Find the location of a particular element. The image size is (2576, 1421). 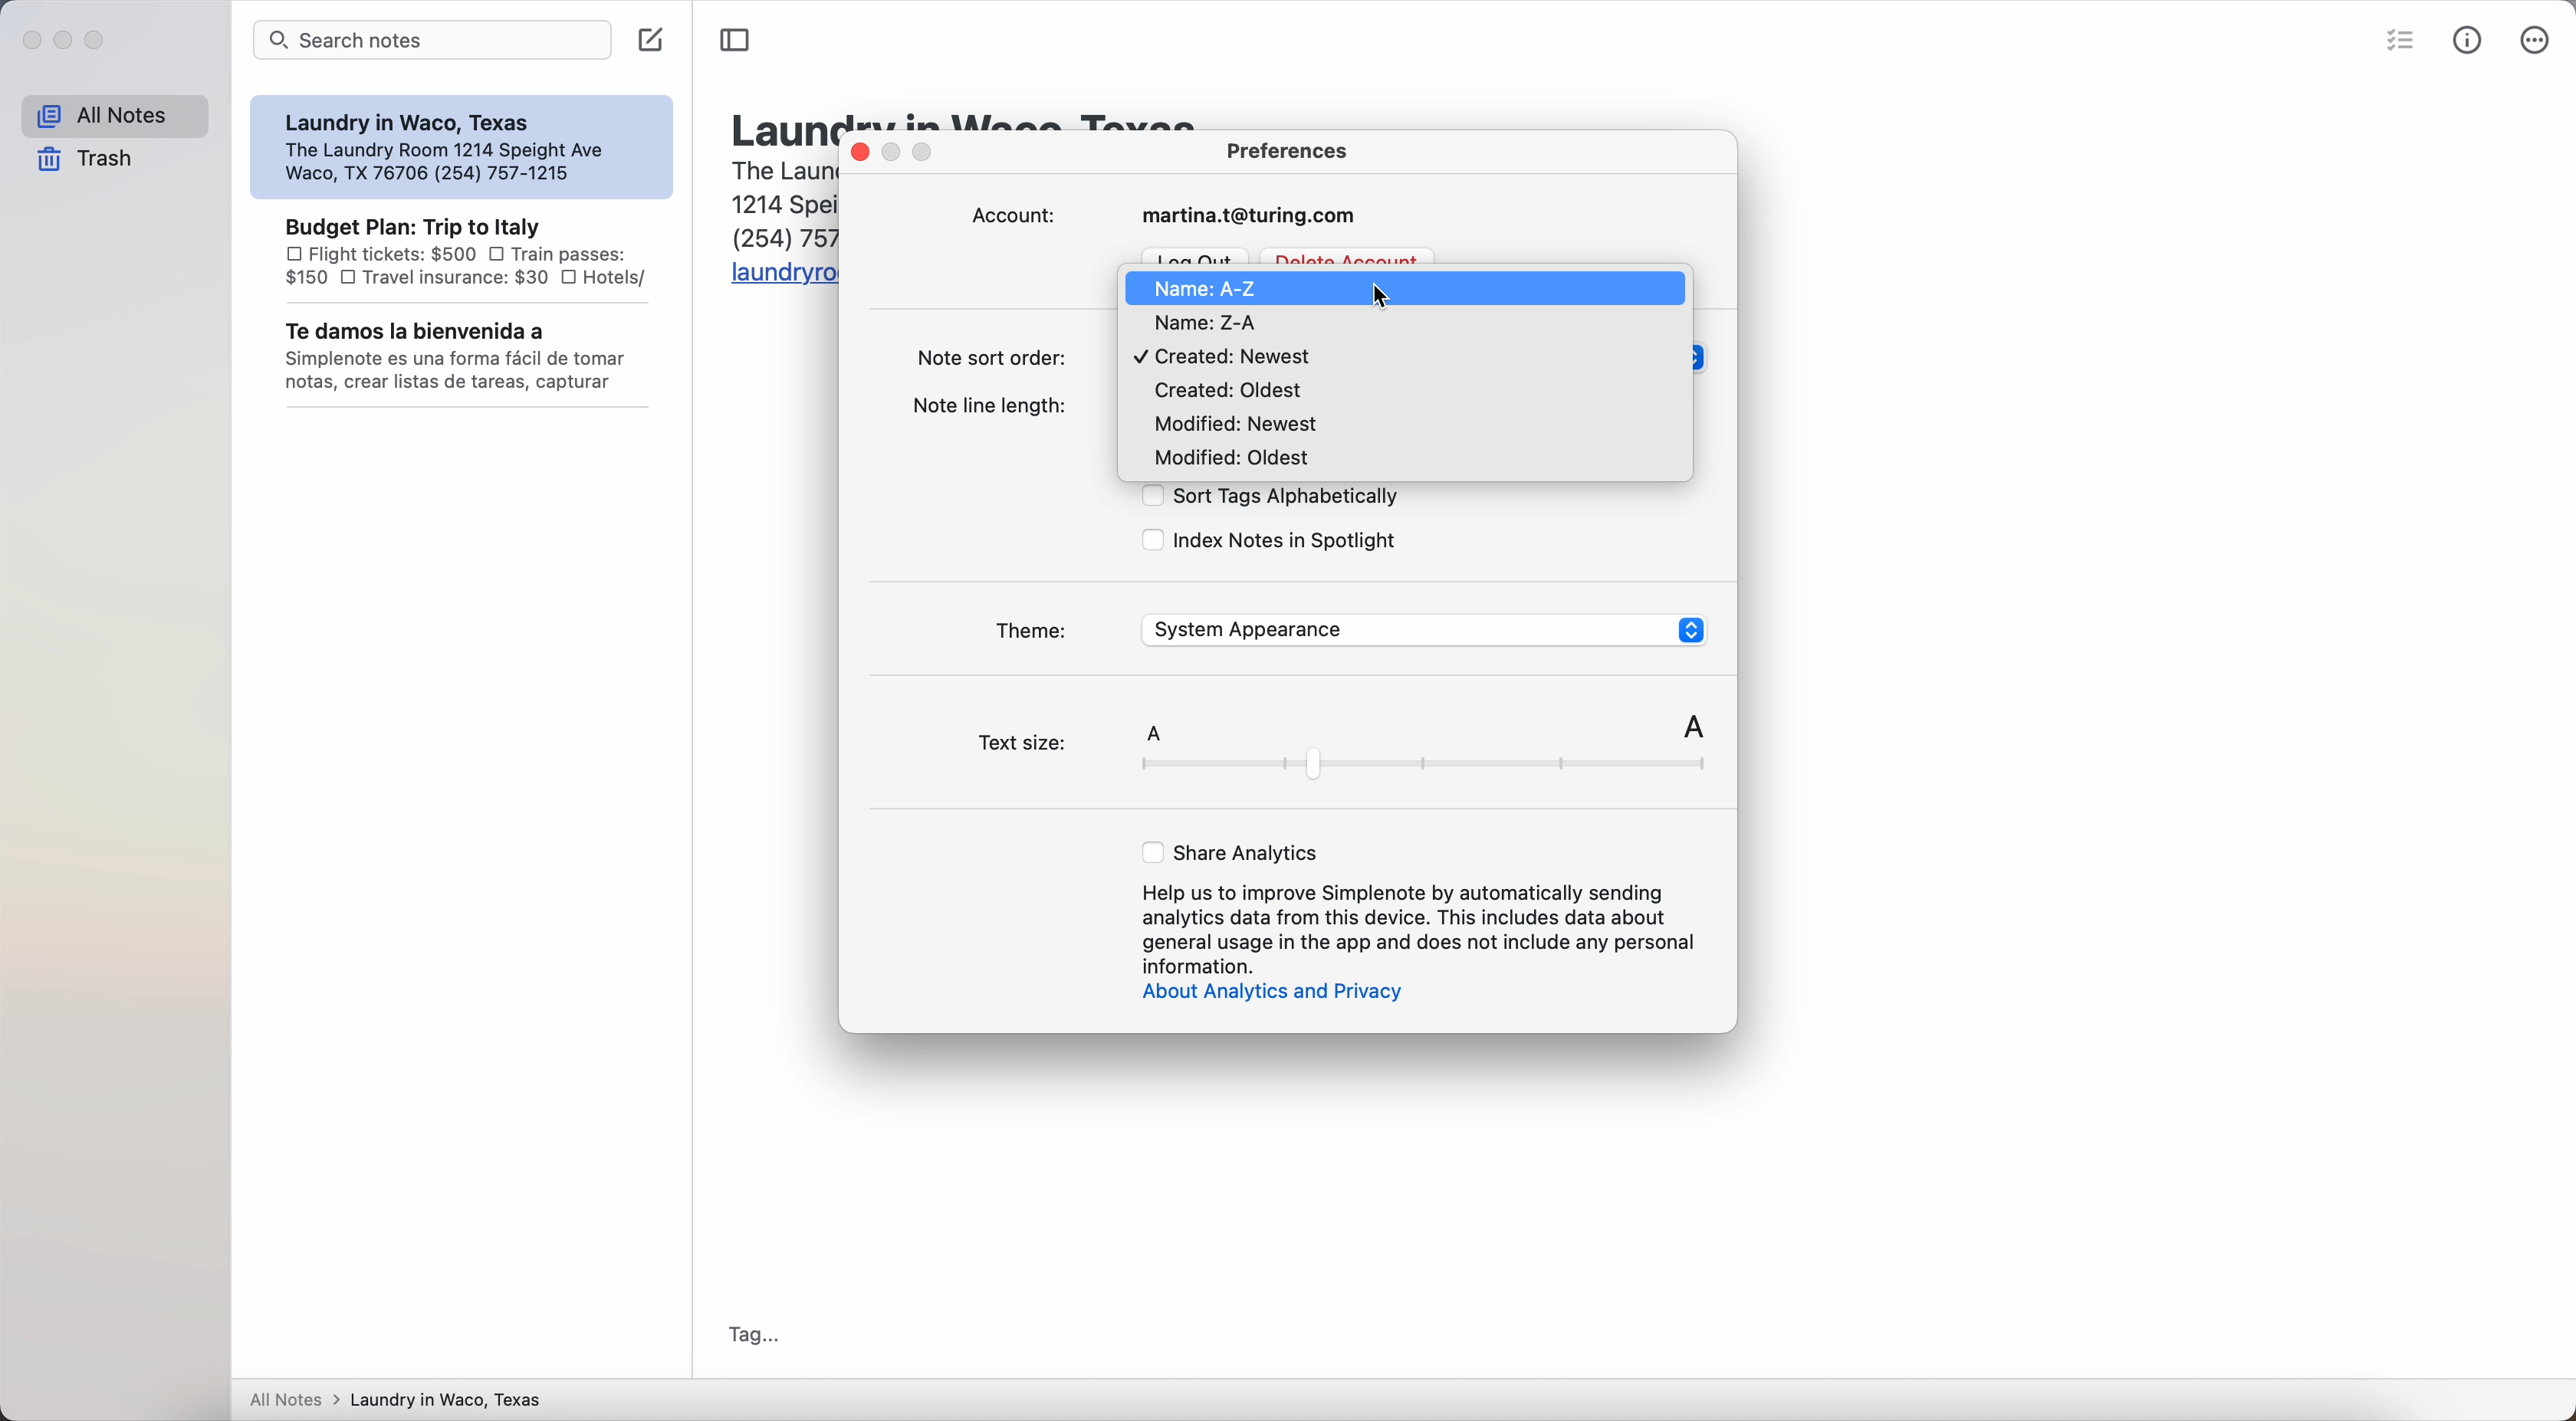

account: martina.t@turing.com is located at coordinates (1172, 216).